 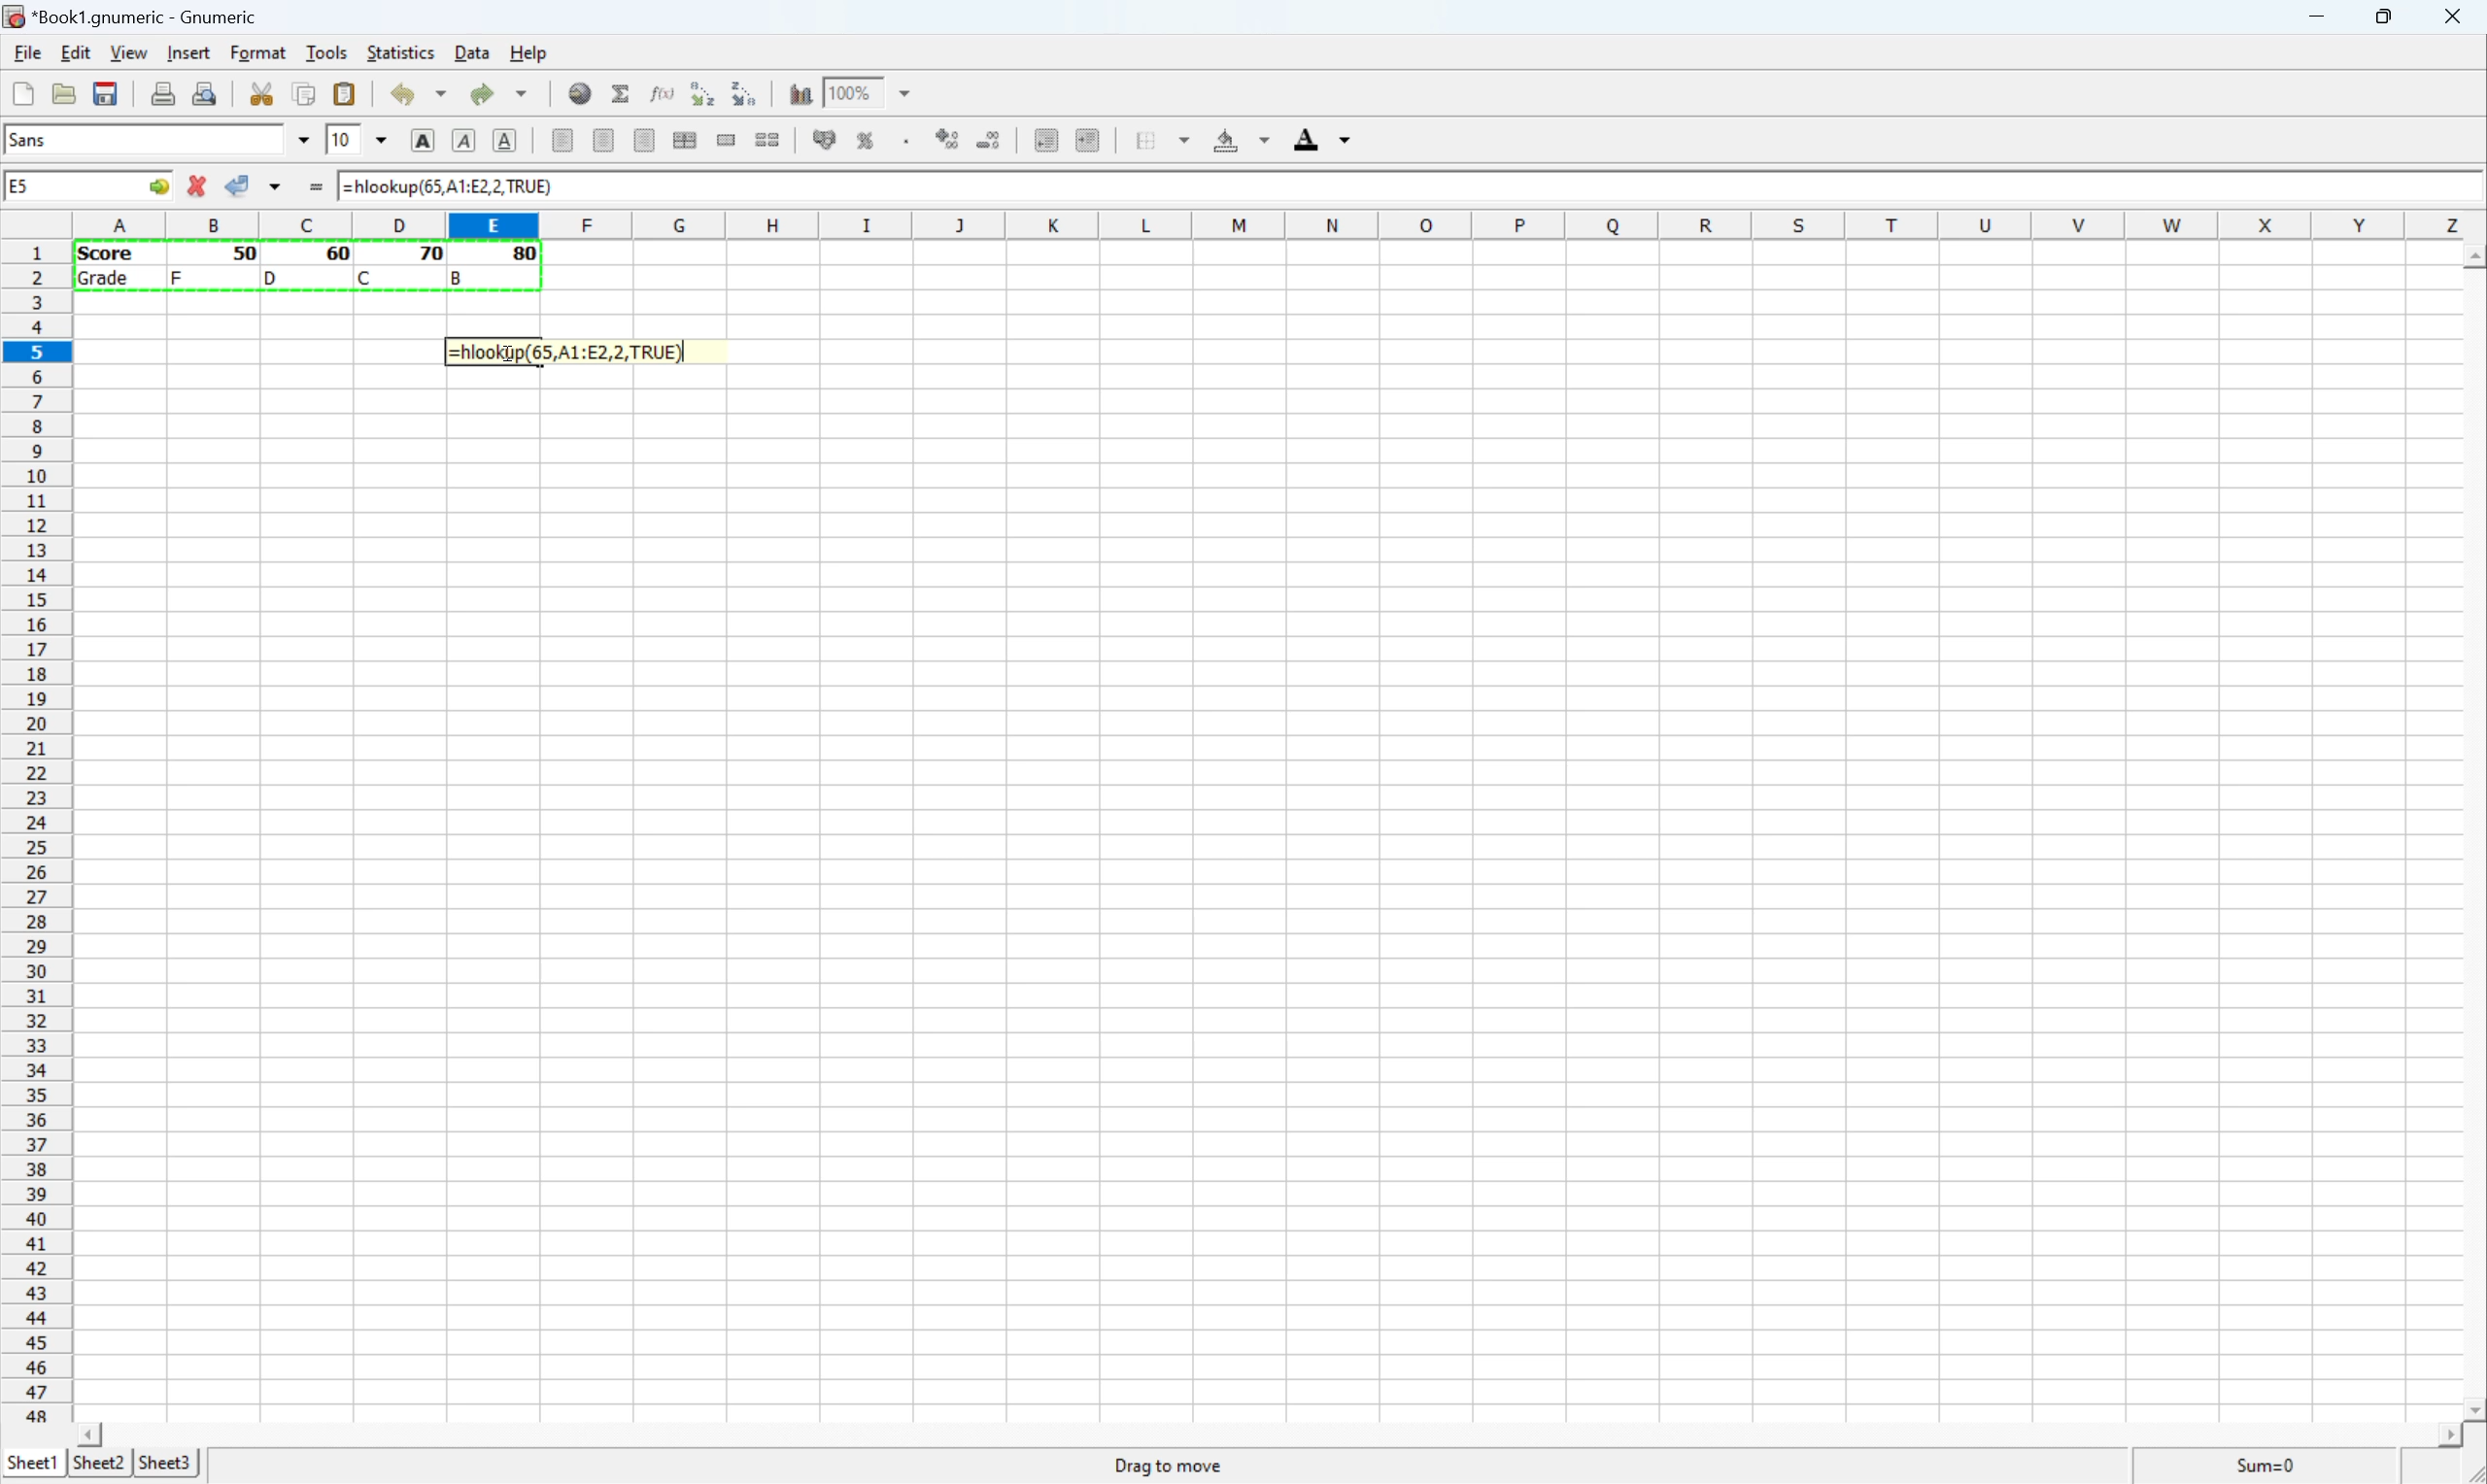 I want to click on Format the selection as percentage, so click(x=868, y=142).